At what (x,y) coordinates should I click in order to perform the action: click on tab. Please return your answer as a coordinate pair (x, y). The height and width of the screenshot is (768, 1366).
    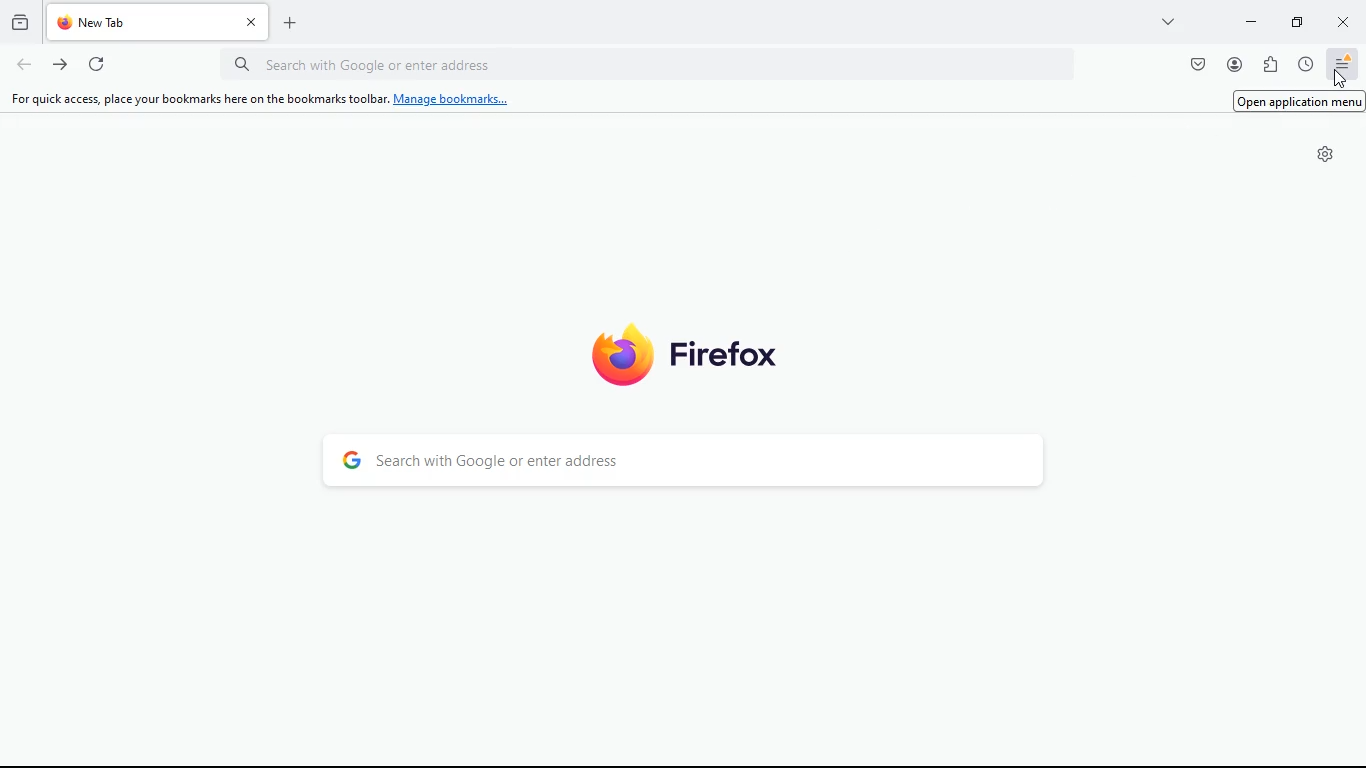
    Looking at the image, I should click on (156, 23).